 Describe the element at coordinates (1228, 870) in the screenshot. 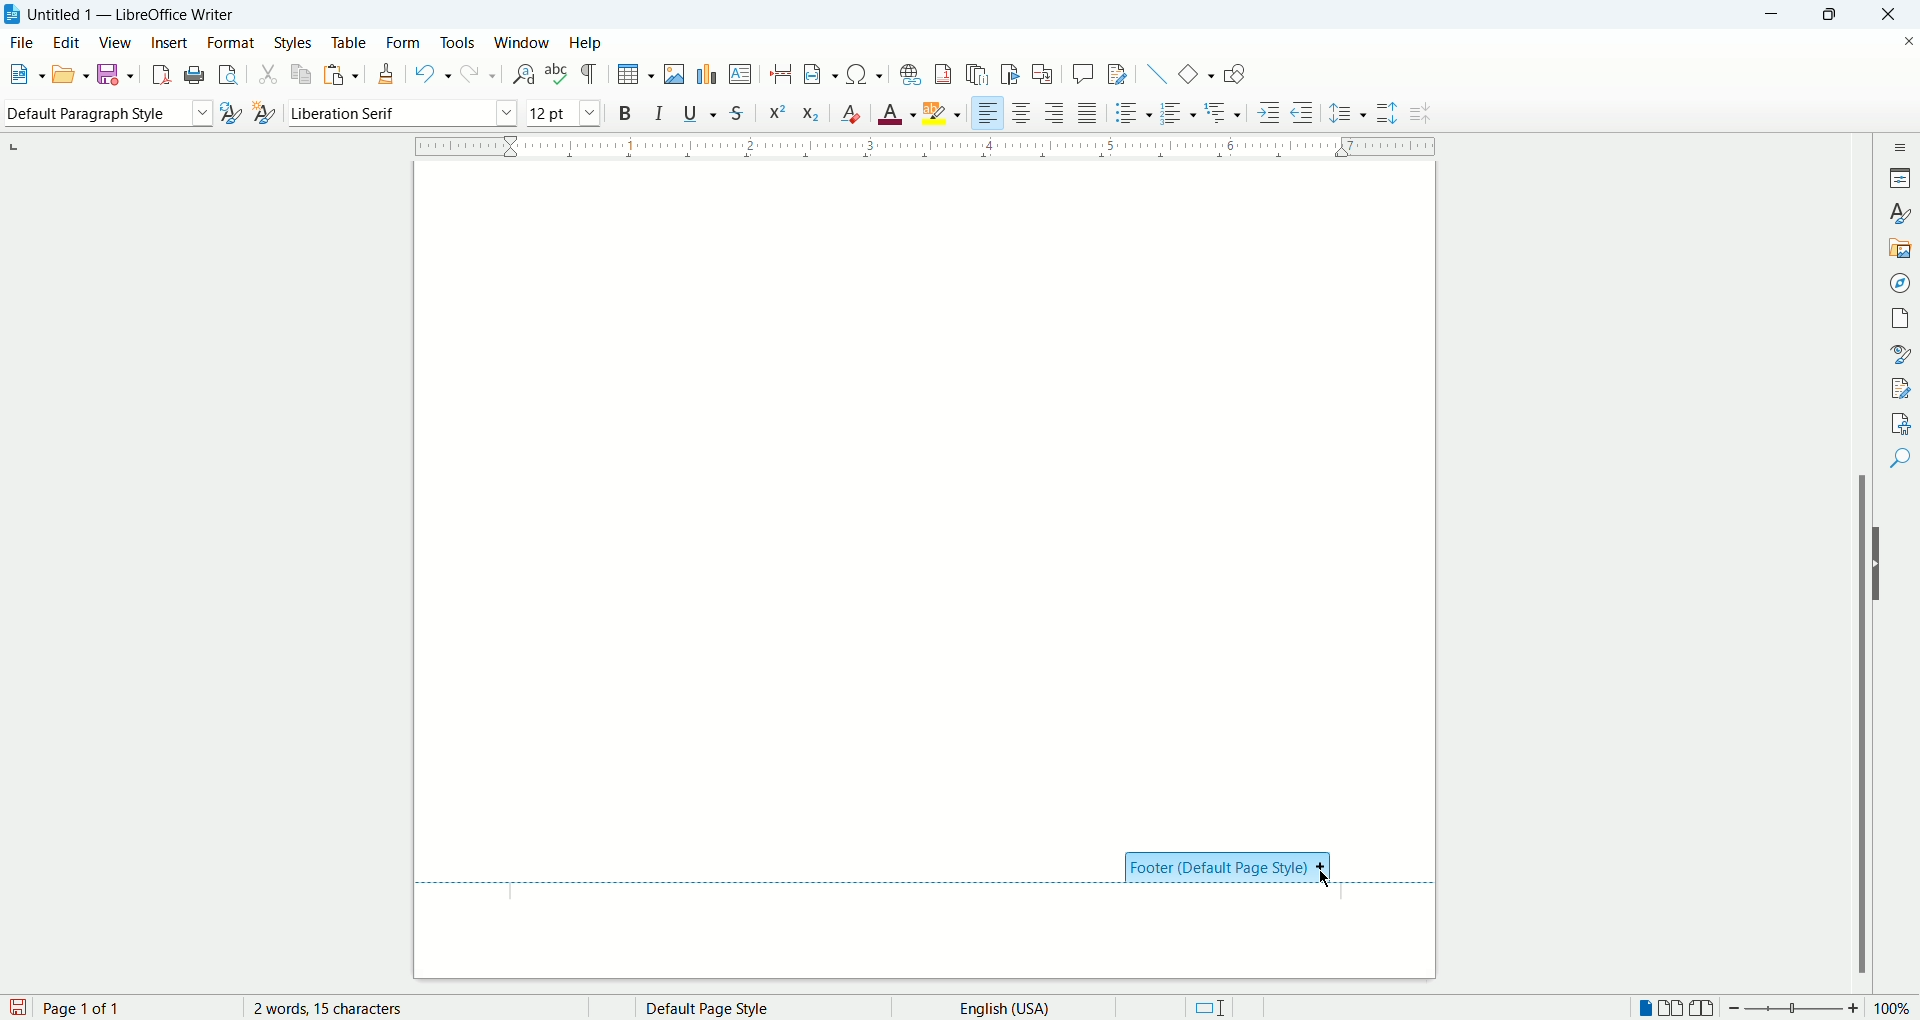

I see `footer style` at that location.